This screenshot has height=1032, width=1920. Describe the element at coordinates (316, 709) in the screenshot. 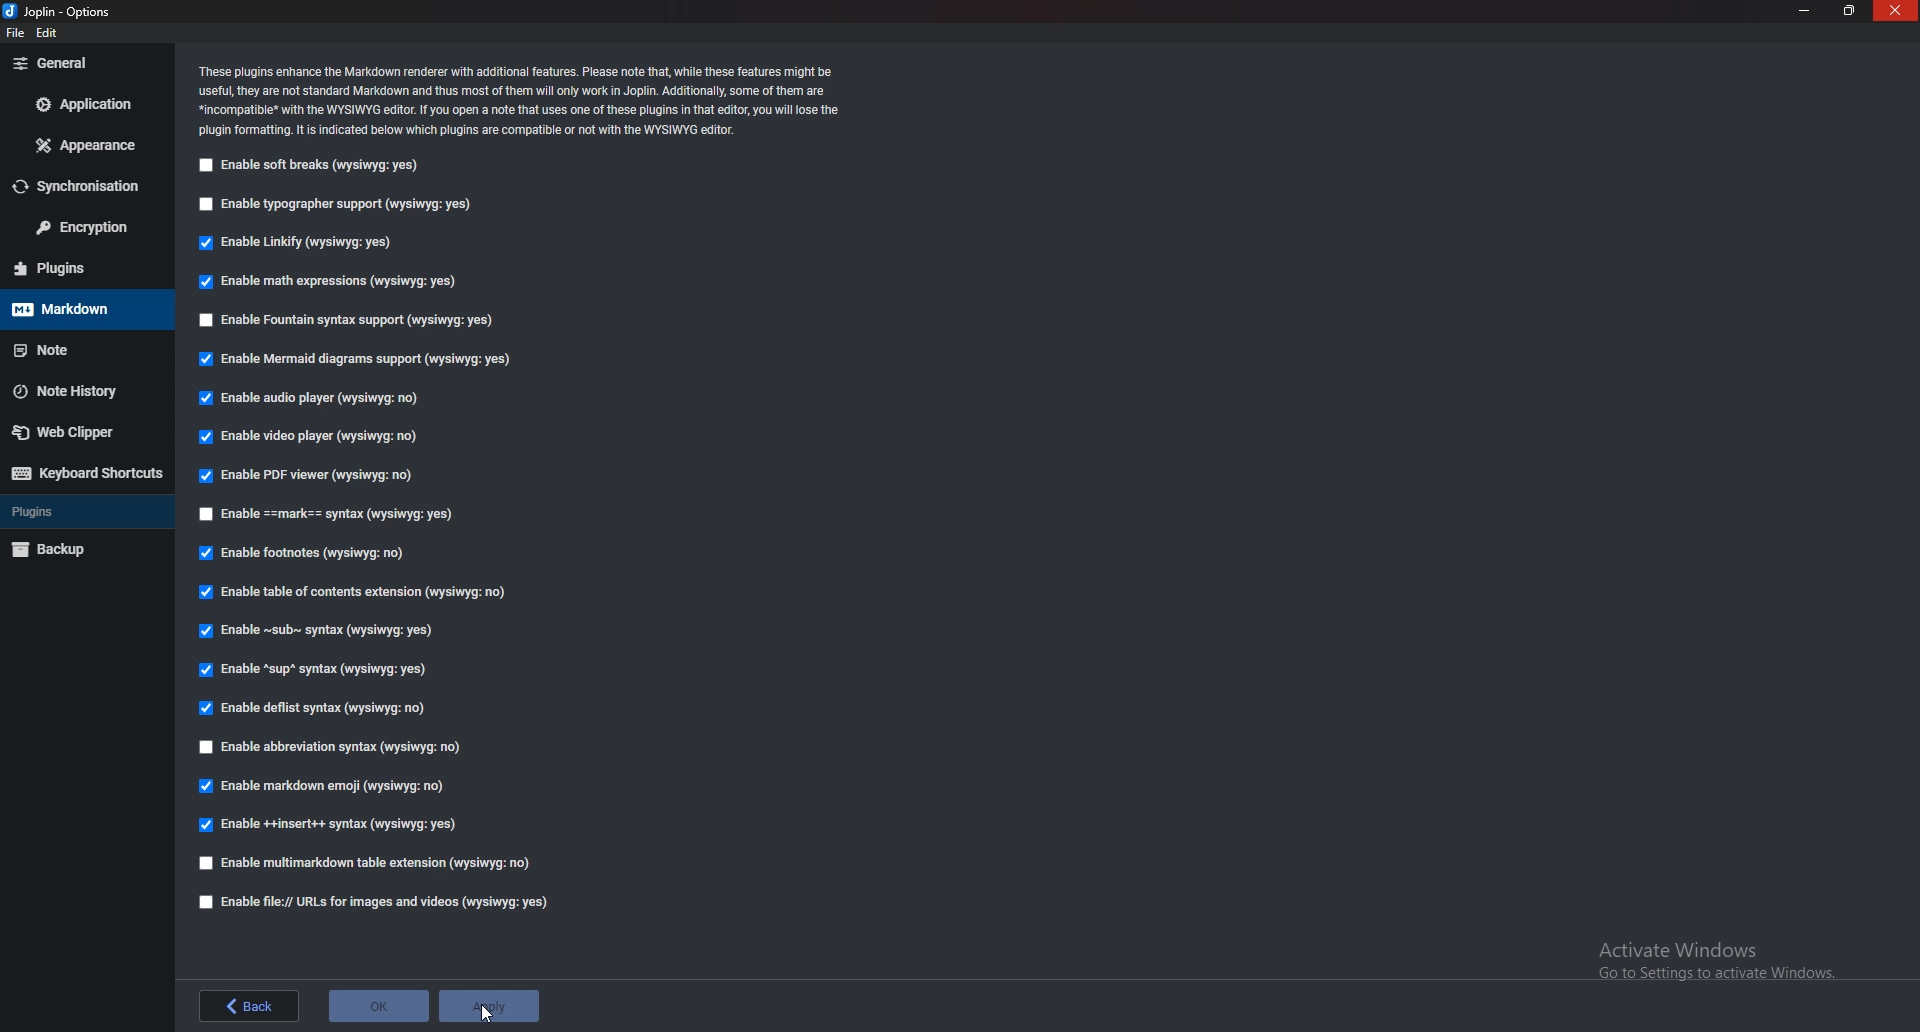

I see ` Enable deflist syntax` at that location.